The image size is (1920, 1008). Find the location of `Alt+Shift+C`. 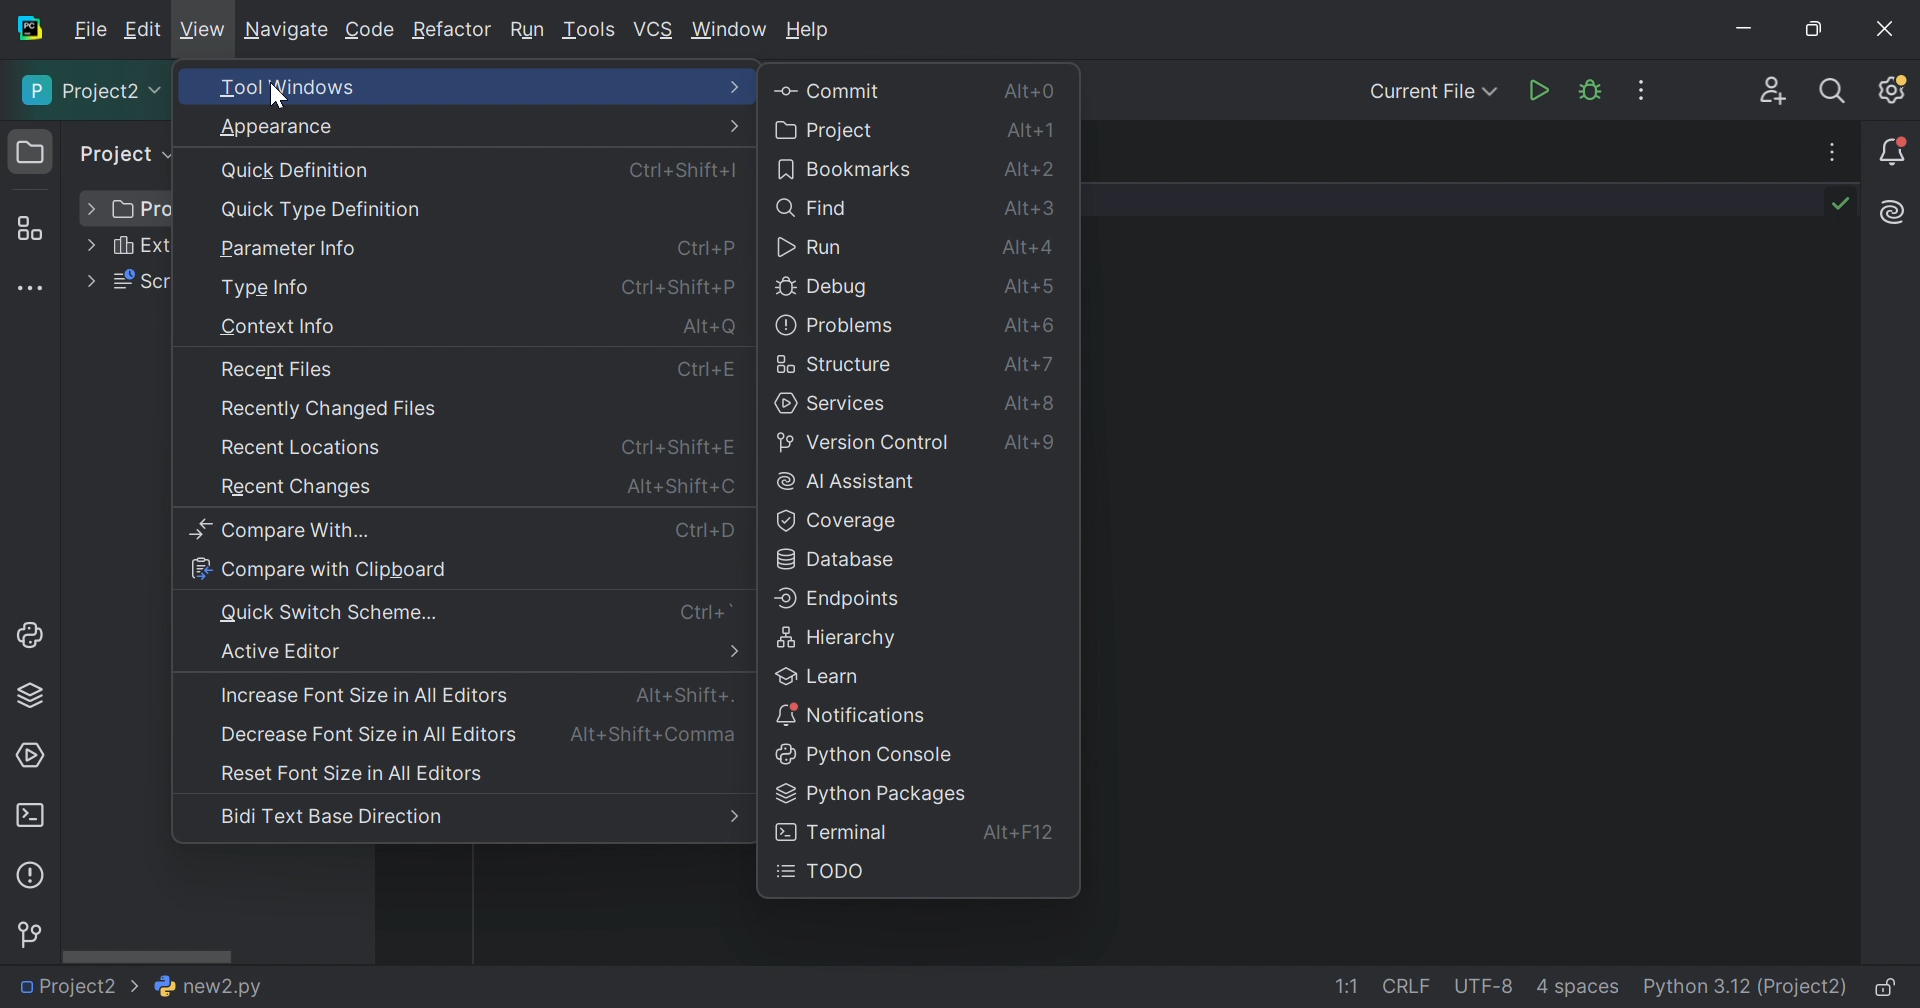

Alt+Shift+C is located at coordinates (678, 484).